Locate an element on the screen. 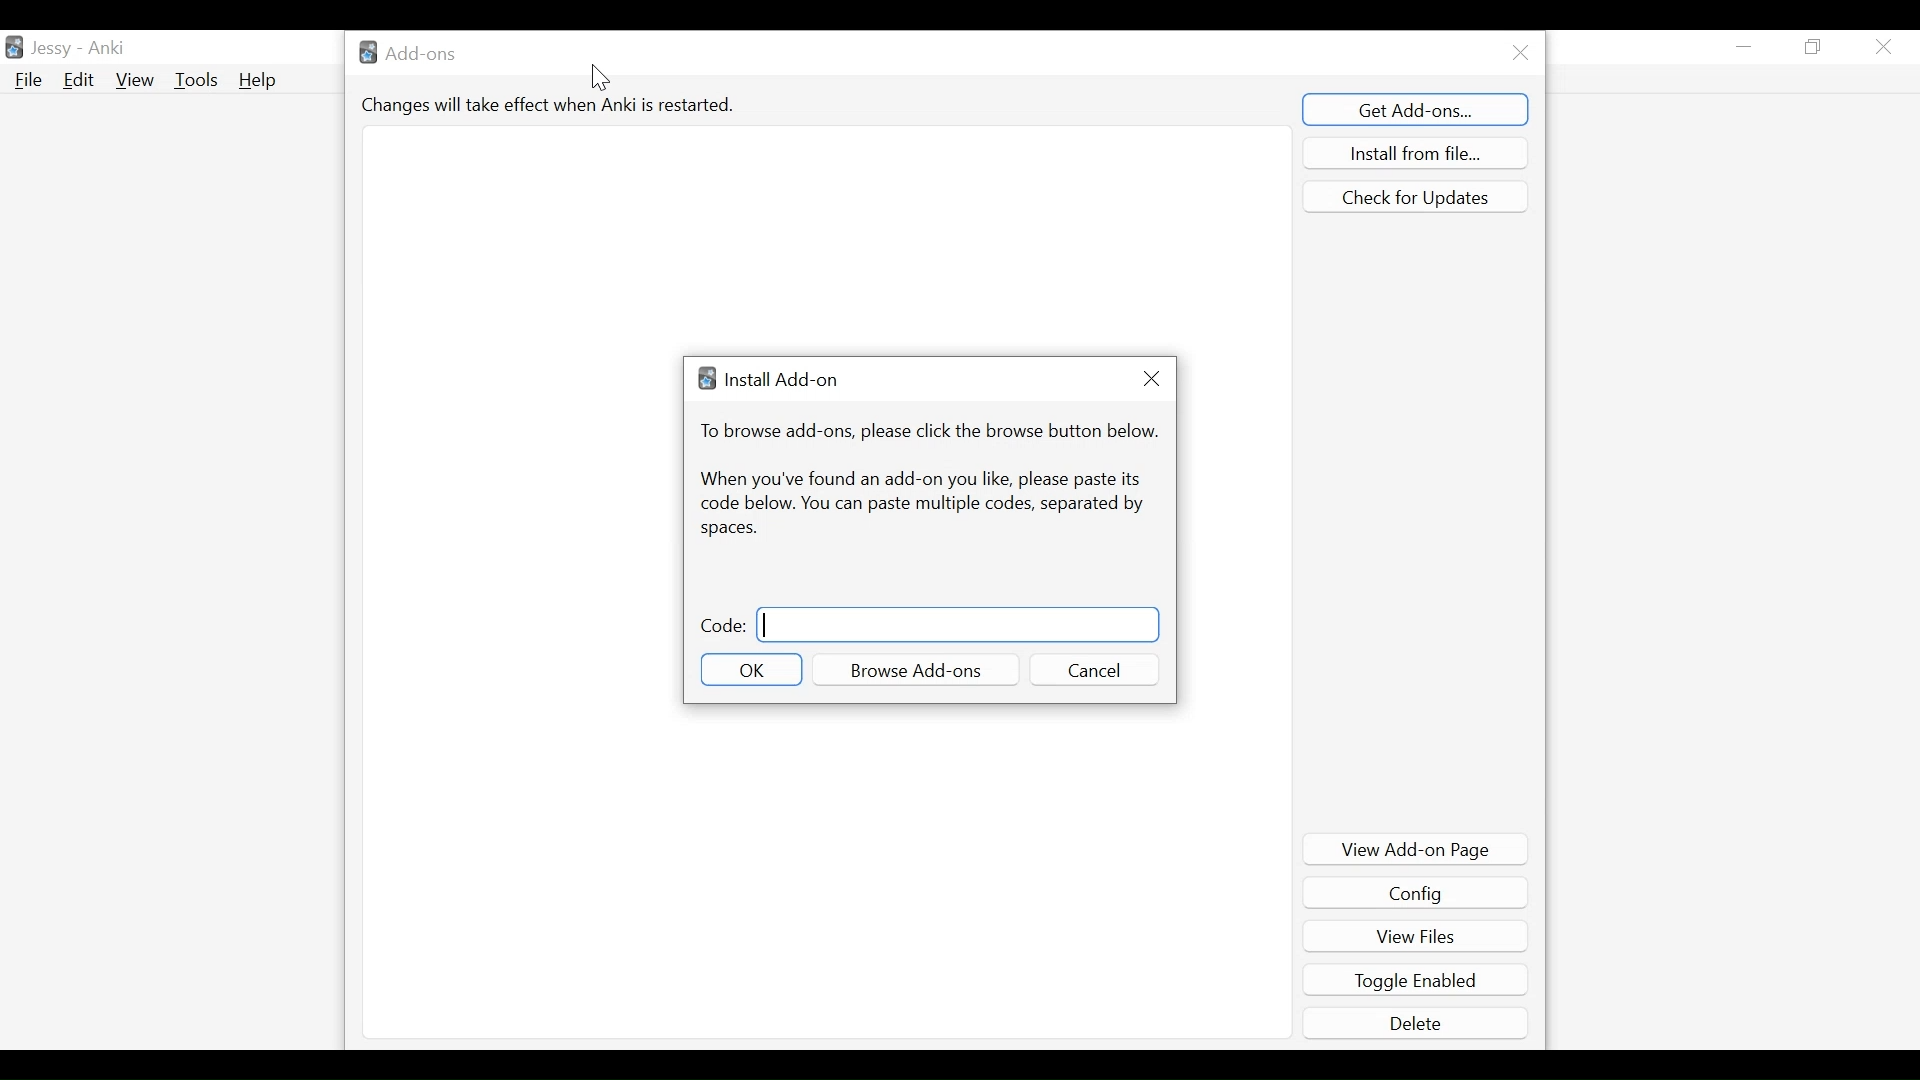 This screenshot has width=1920, height=1080. Code is located at coordinates (723, 625).